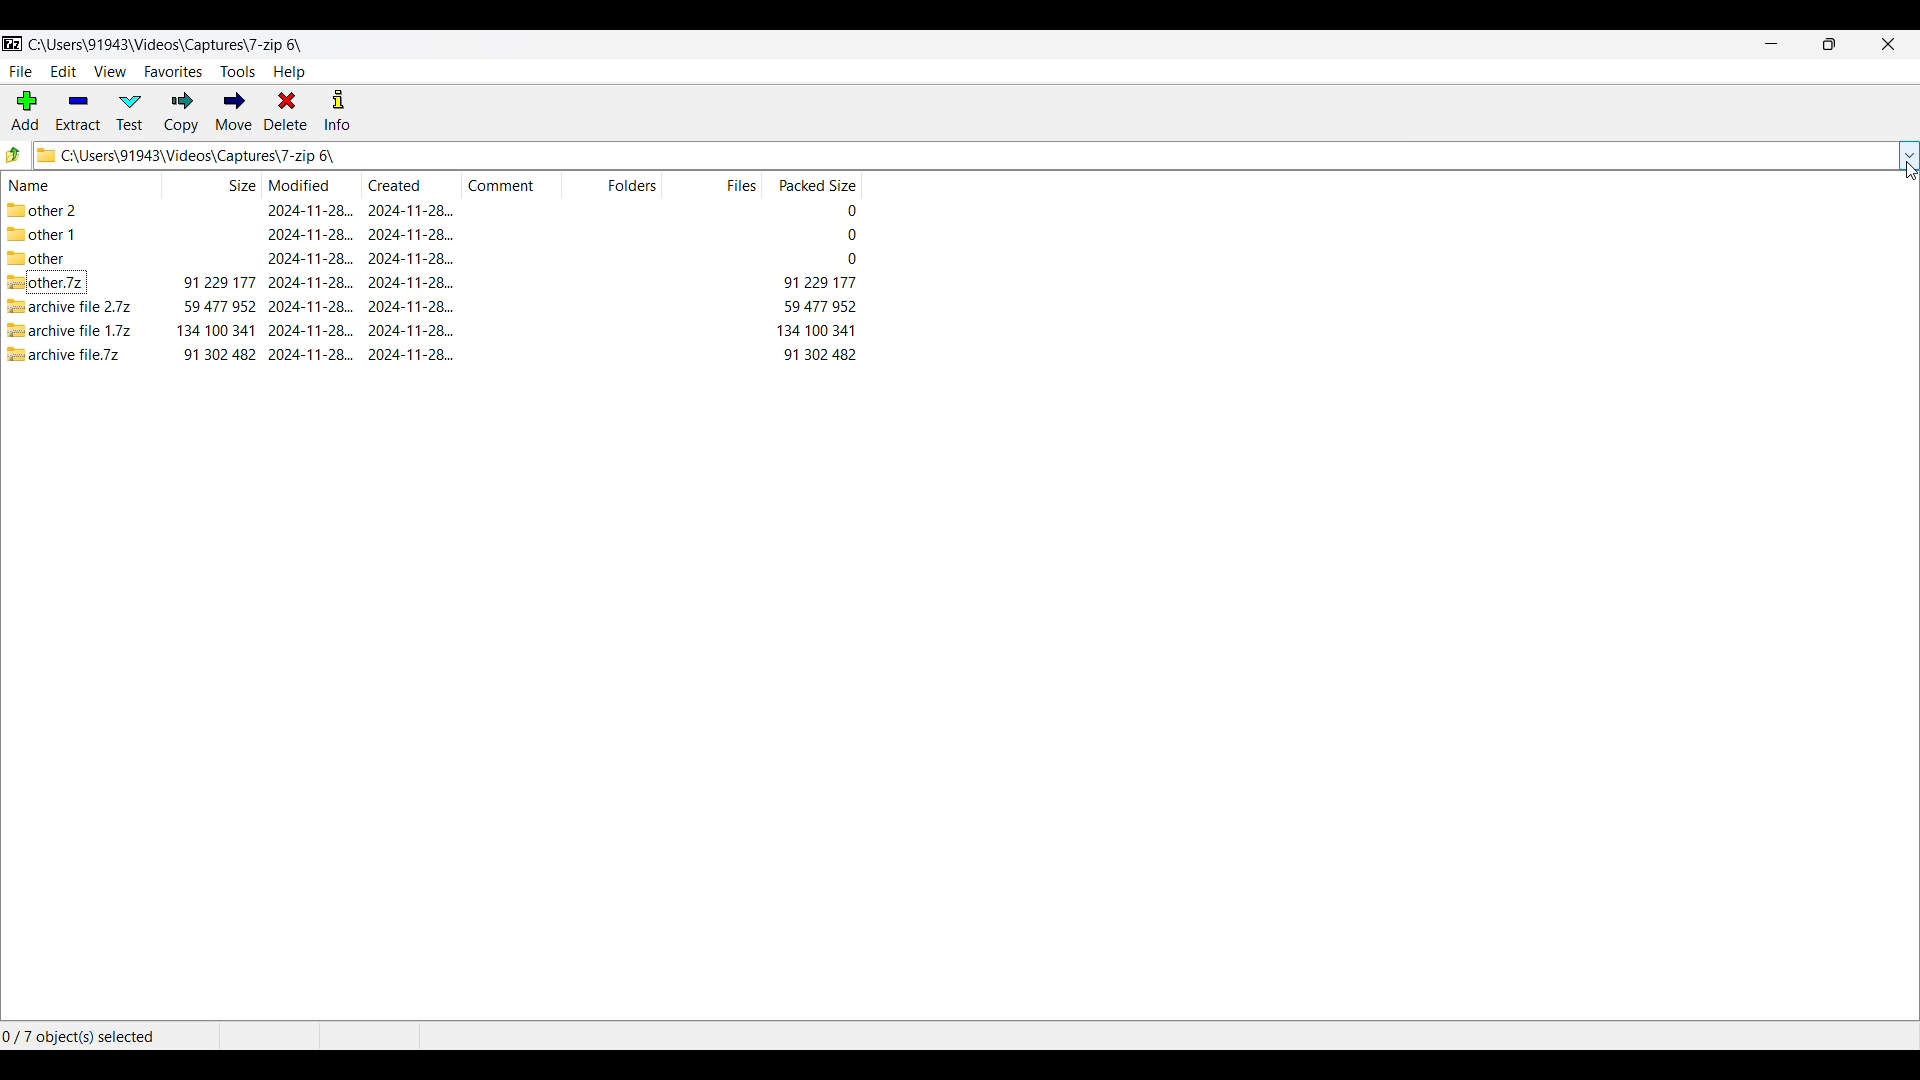 The height and width of the screenshot is (1080, 1920). Describe the element at coordinates (220, 354) in the screenshot. I see `size` at that location.